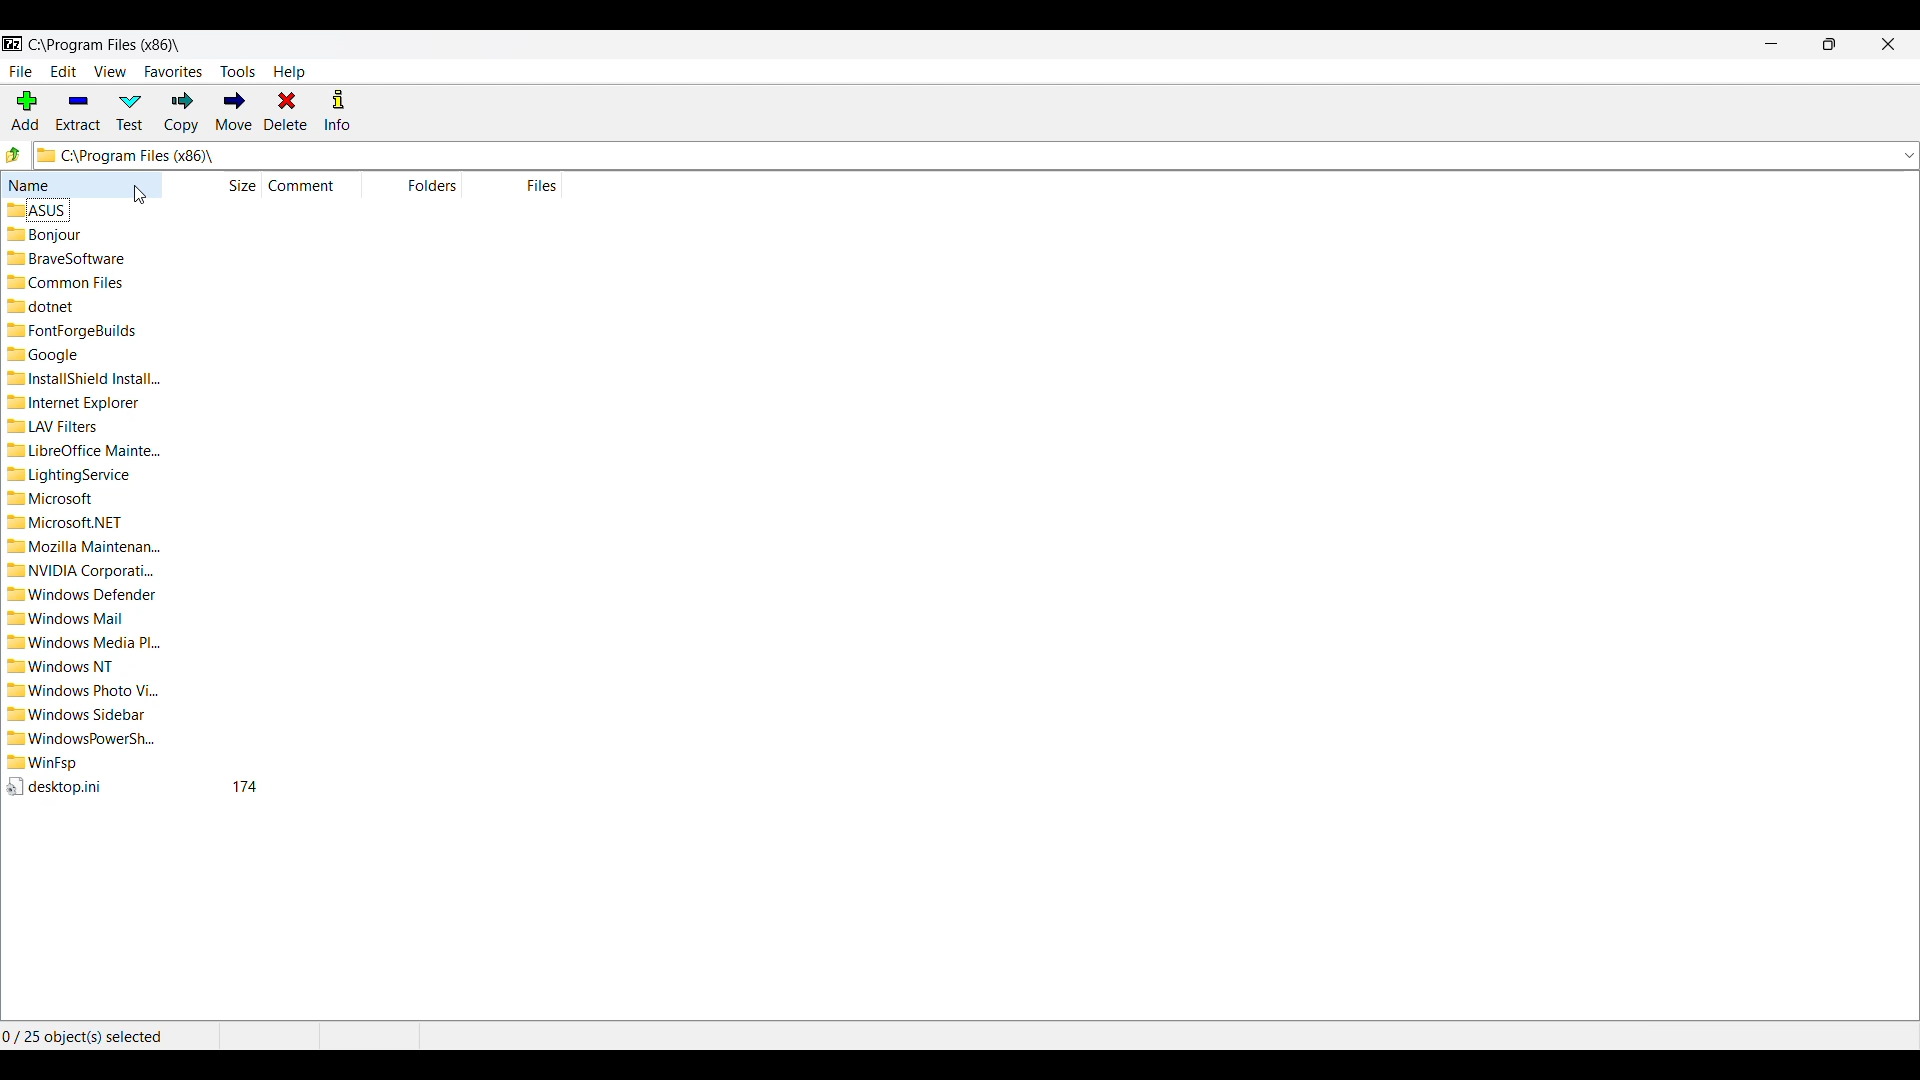  What do you see at coordinates (140, 195) in the screenshot?
I see `Cursor clicking on Name column` at bounding box center [140, 195].